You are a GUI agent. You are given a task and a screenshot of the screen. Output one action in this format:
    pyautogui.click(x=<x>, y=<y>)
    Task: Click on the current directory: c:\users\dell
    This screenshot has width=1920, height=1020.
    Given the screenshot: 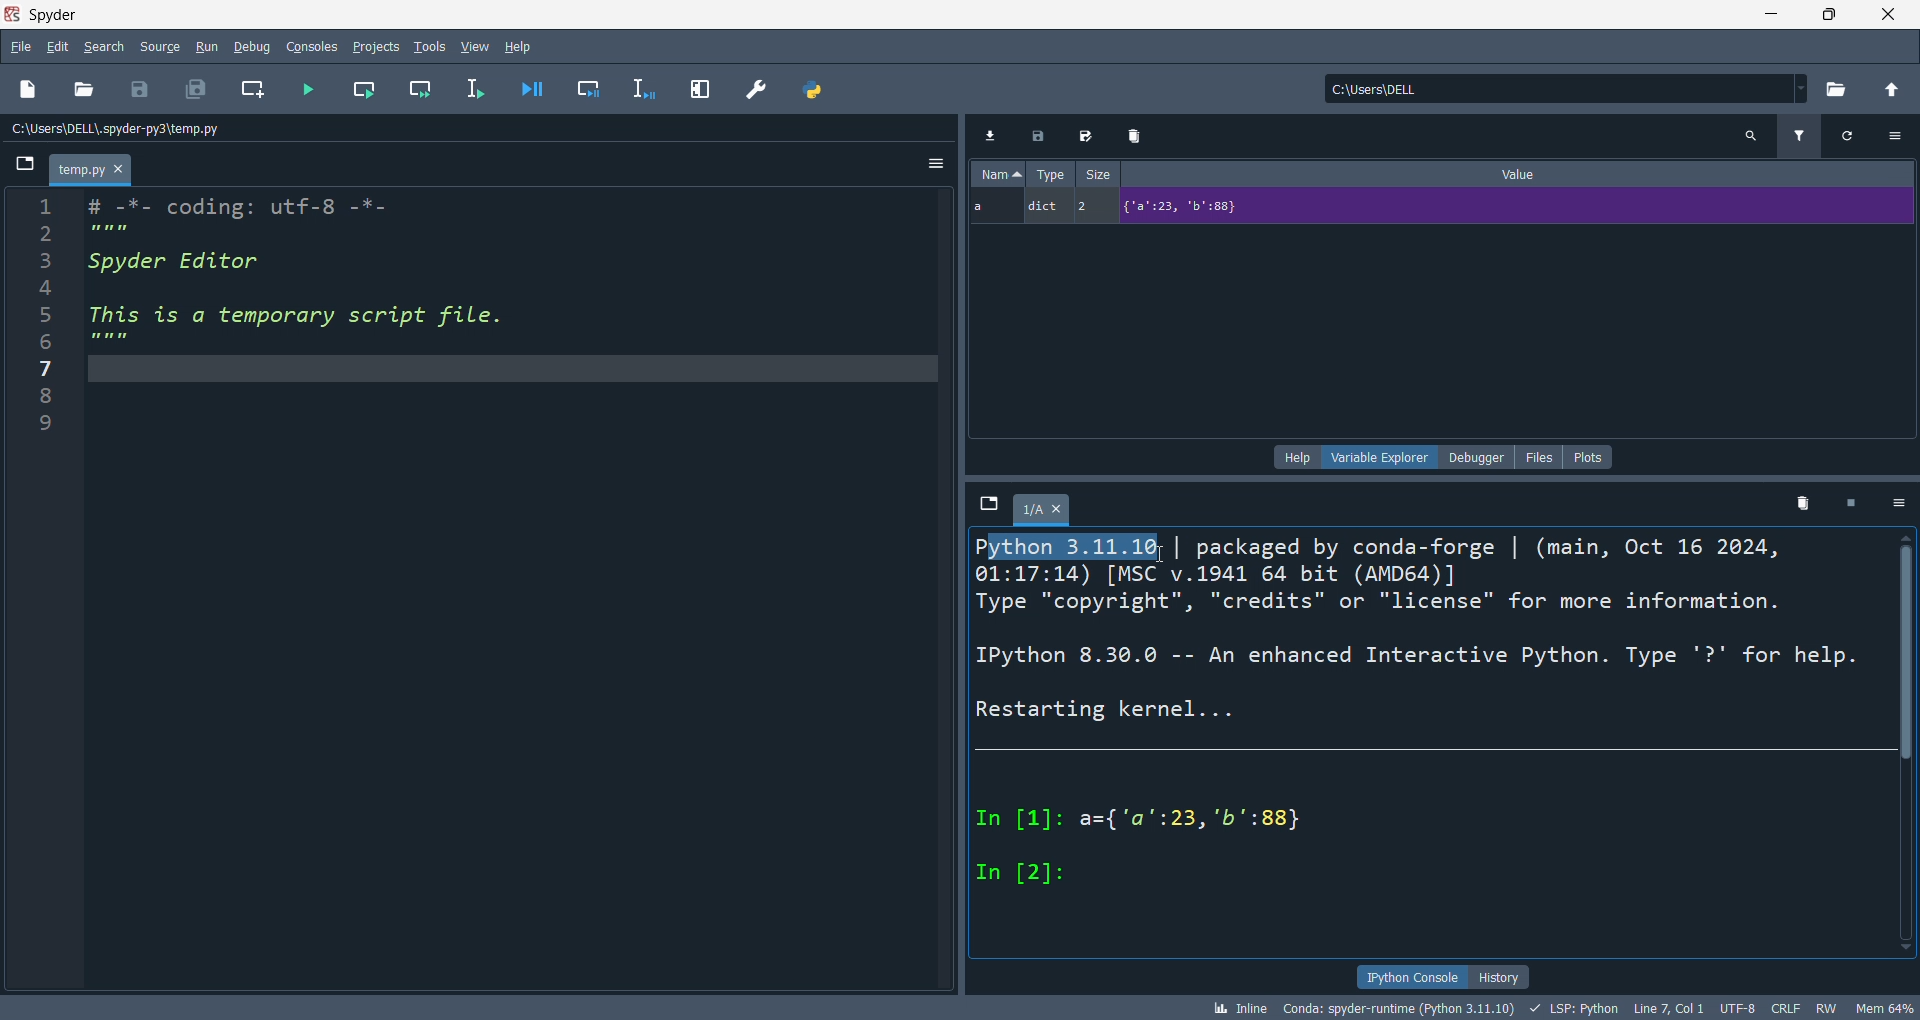 What is the action you would take?
    pyautogui.click(x=1570, y=90)
    